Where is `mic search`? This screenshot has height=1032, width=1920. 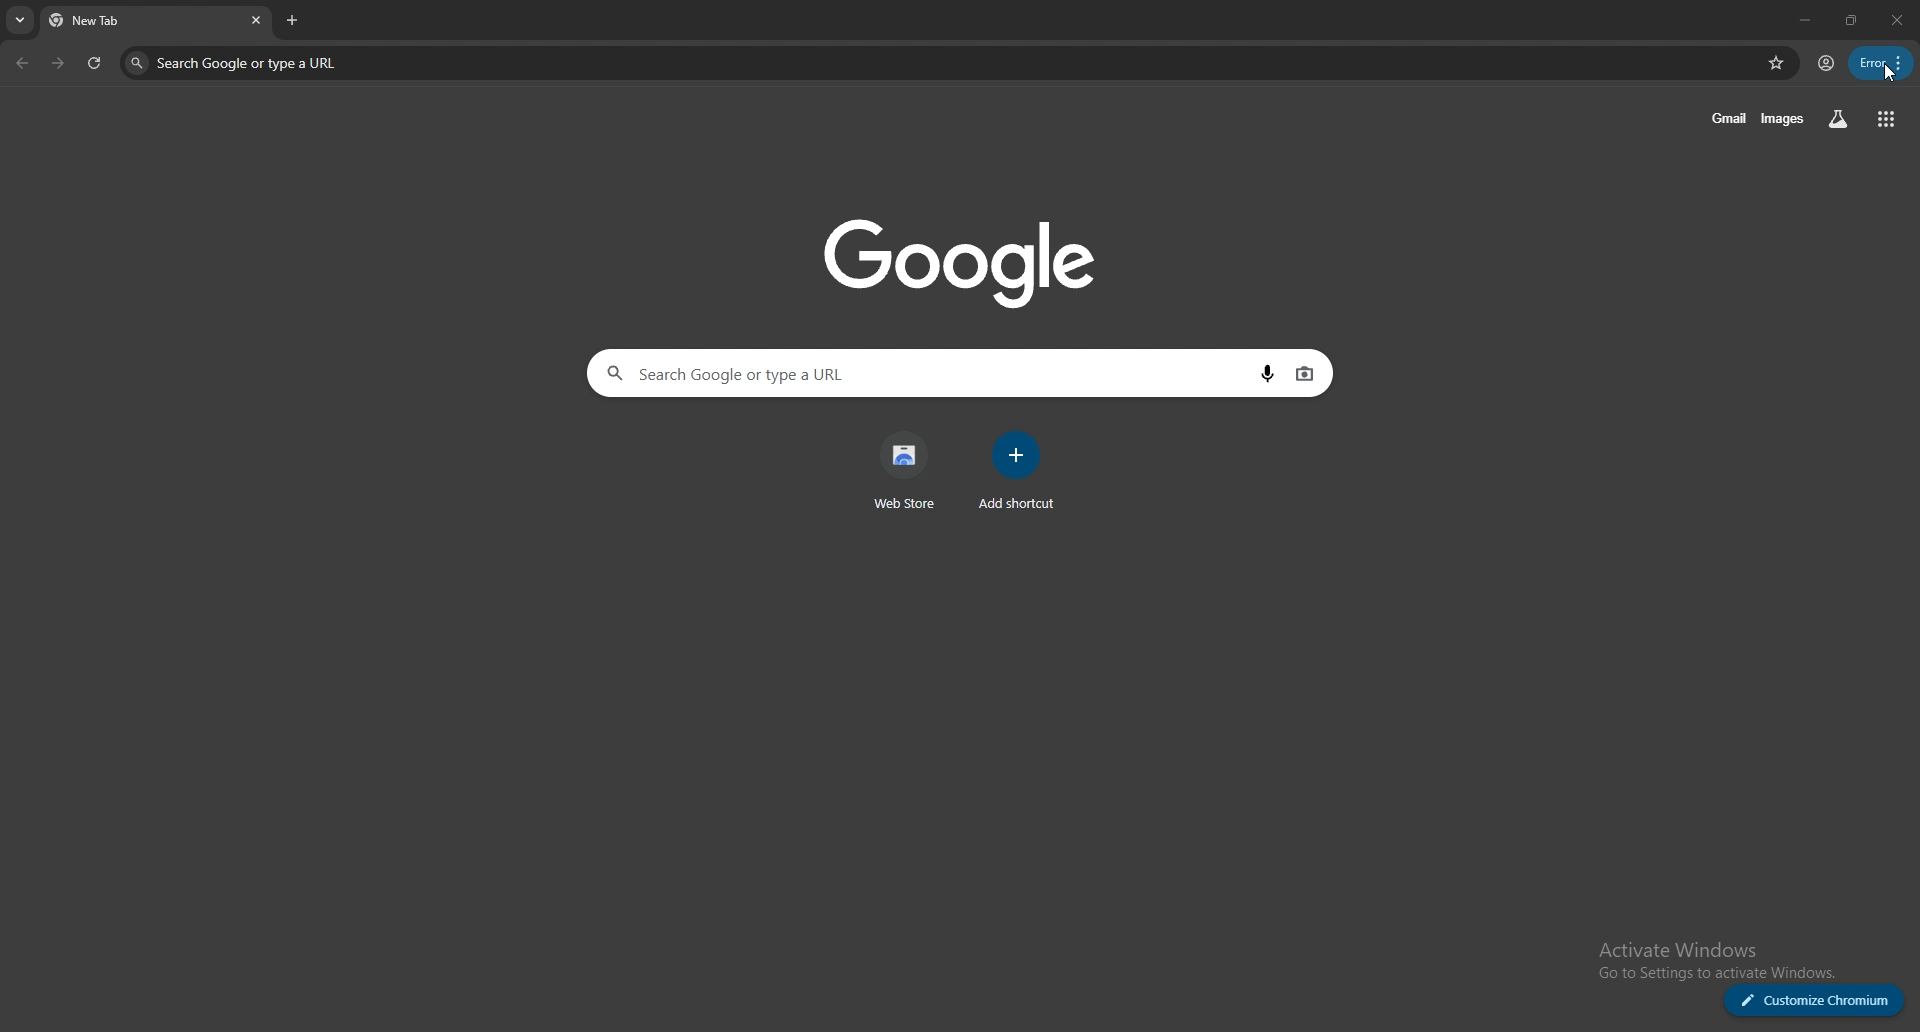 mic search is located at coordinates (1264, 372).